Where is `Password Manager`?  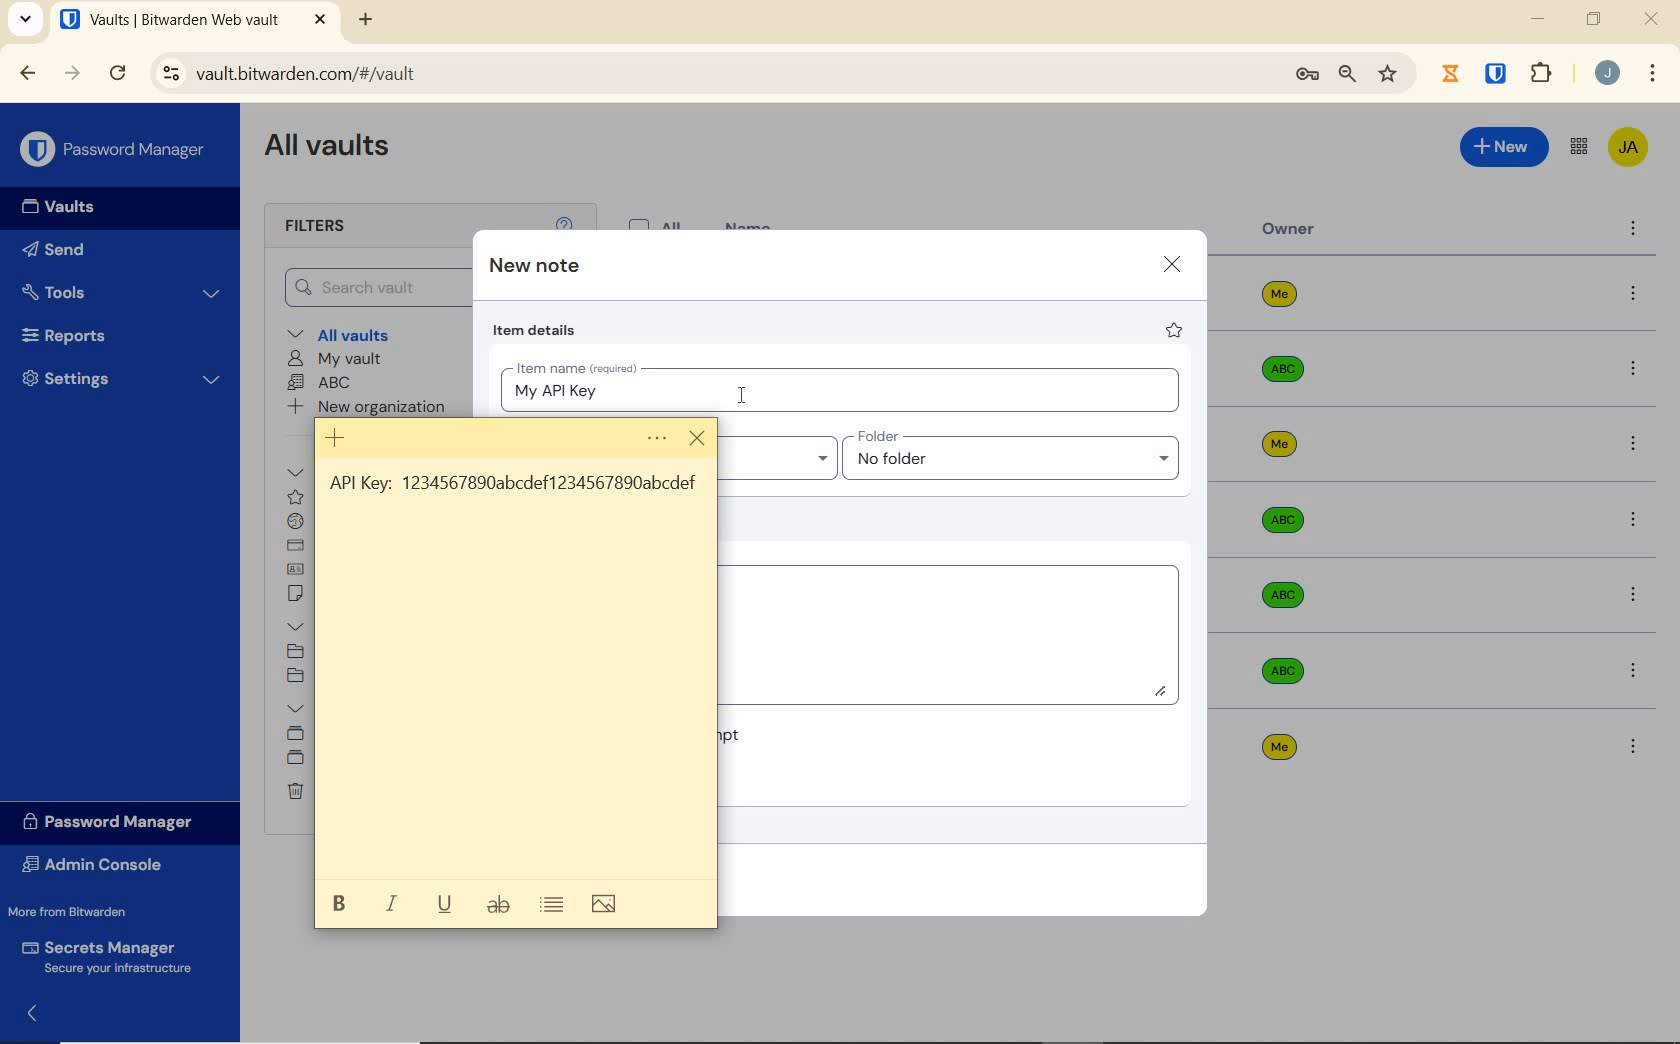 Password Manager is located at coordinates (114, 821).